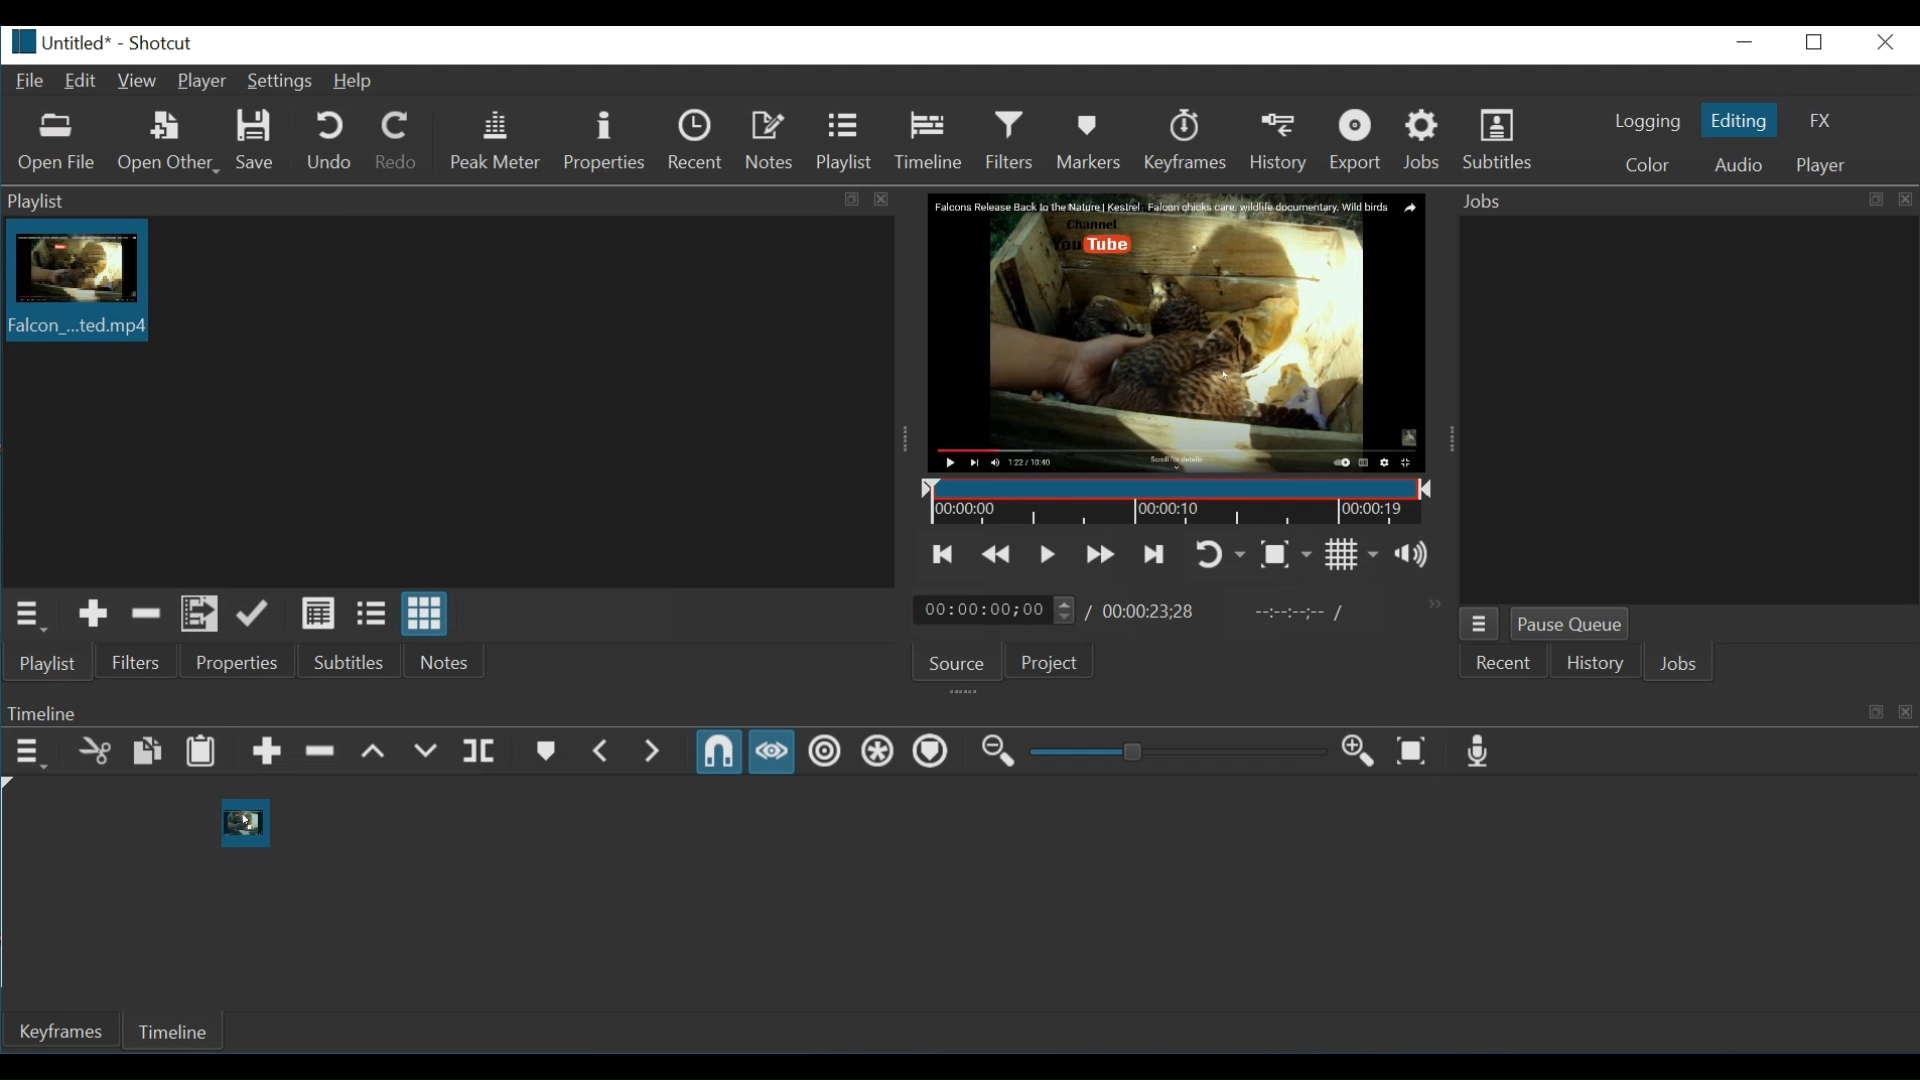 The image size is (1920, 1080). Describe the element at coordinates (197, 615) in the screenshot. I see `Add files to the playlist` at that location.